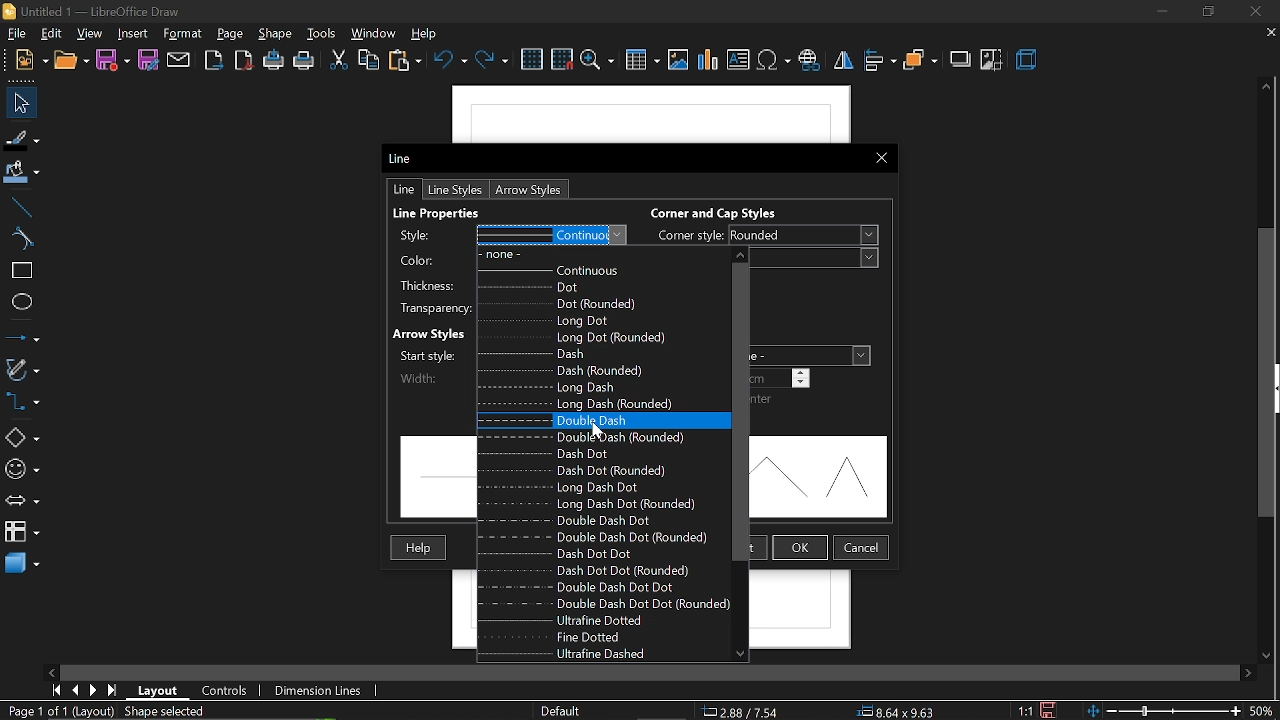 The height and width of the screenshot is (720, 1280). Describe the element at coordinates (21, 137) in the screenshot. I see `fill line` at that location.